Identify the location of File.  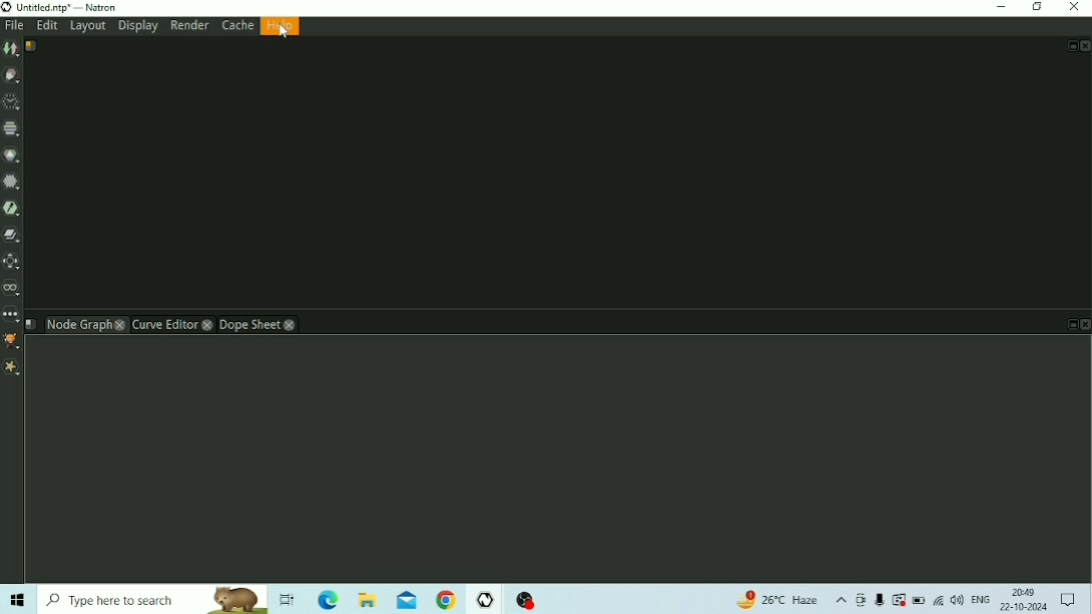
(14, 26).